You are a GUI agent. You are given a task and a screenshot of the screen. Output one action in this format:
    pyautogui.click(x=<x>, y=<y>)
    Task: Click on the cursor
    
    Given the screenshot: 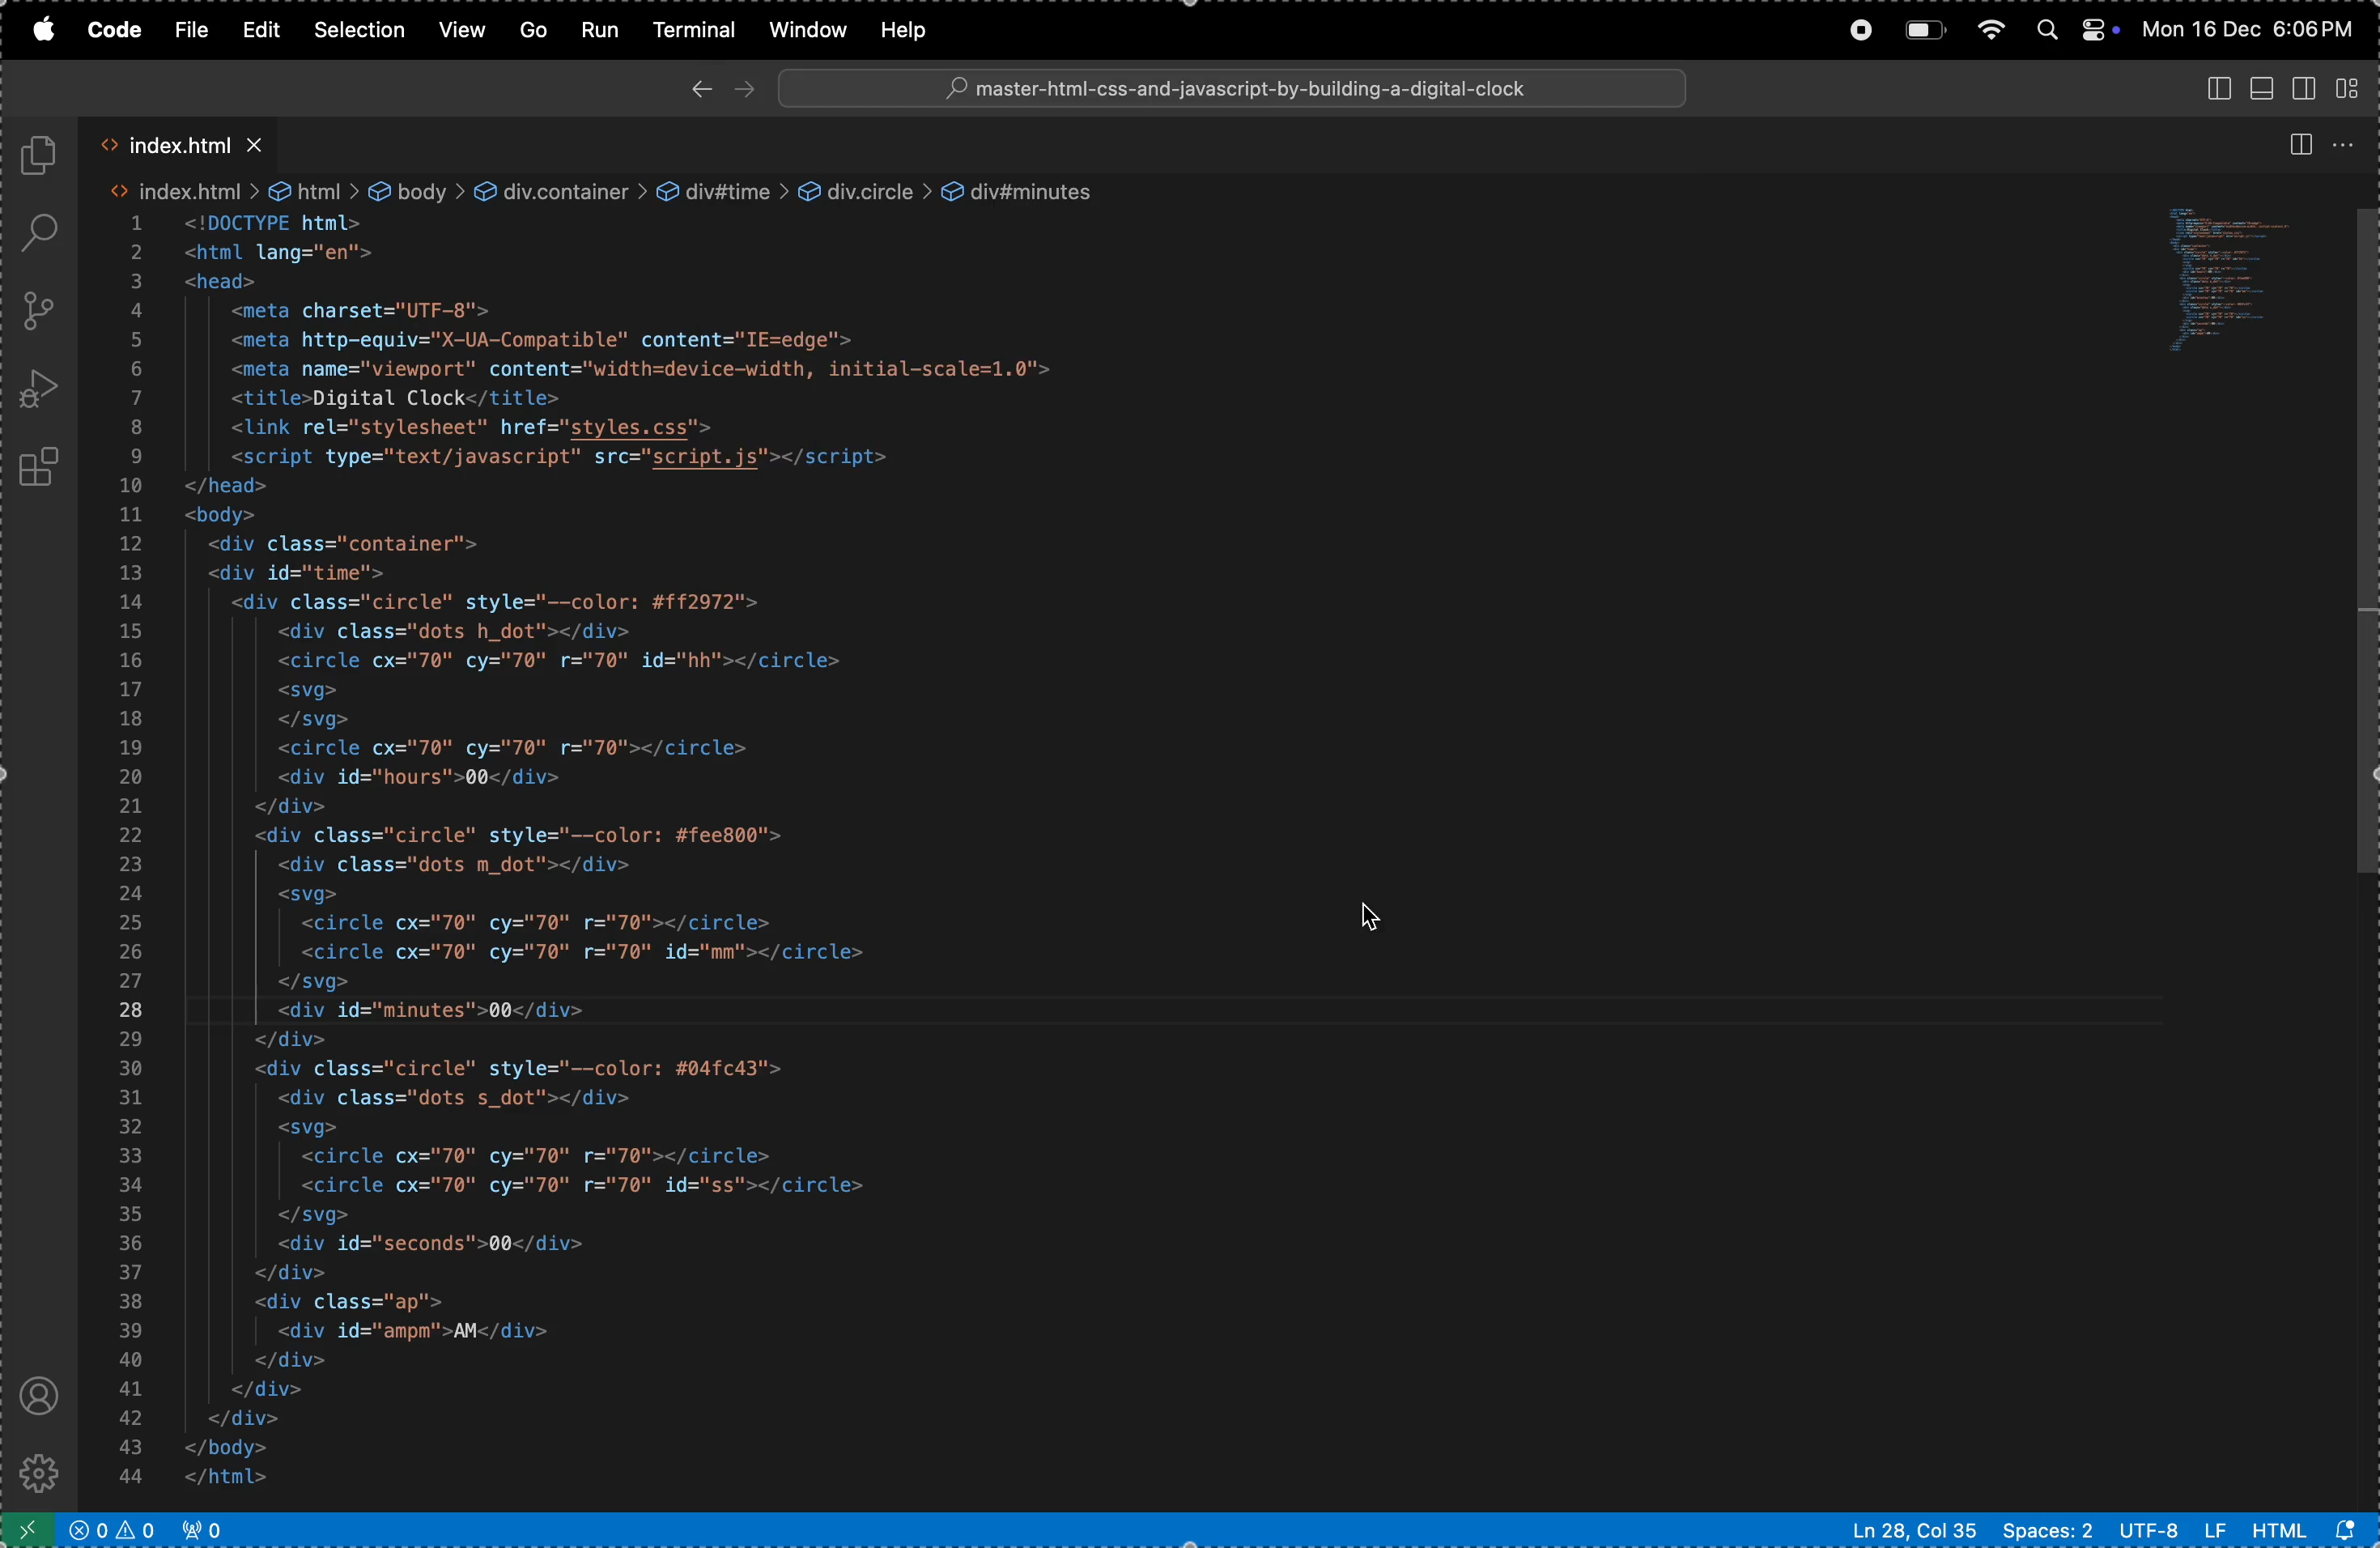 What is the action you would take?
    pyautogui.click(x=1375, y=913)
    